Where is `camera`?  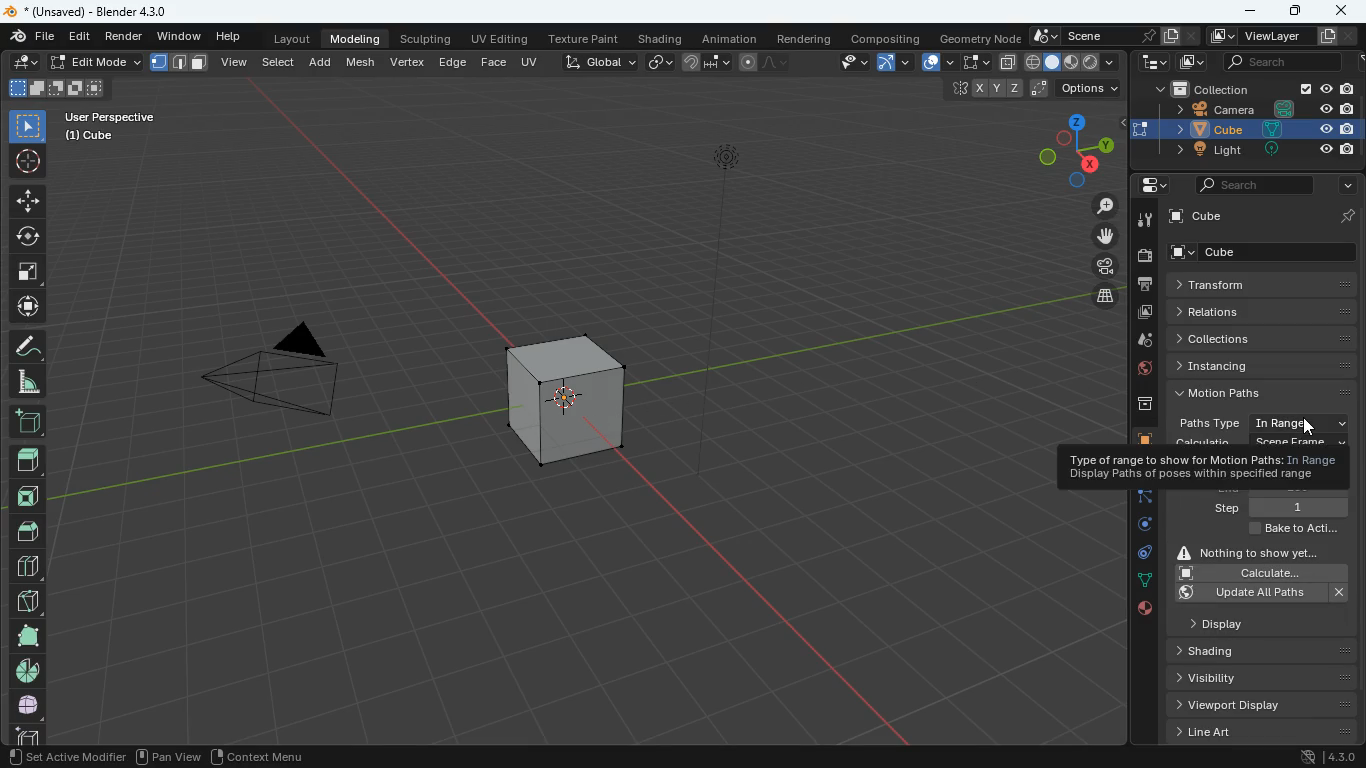 camera is located at coordinates (1256, 109).